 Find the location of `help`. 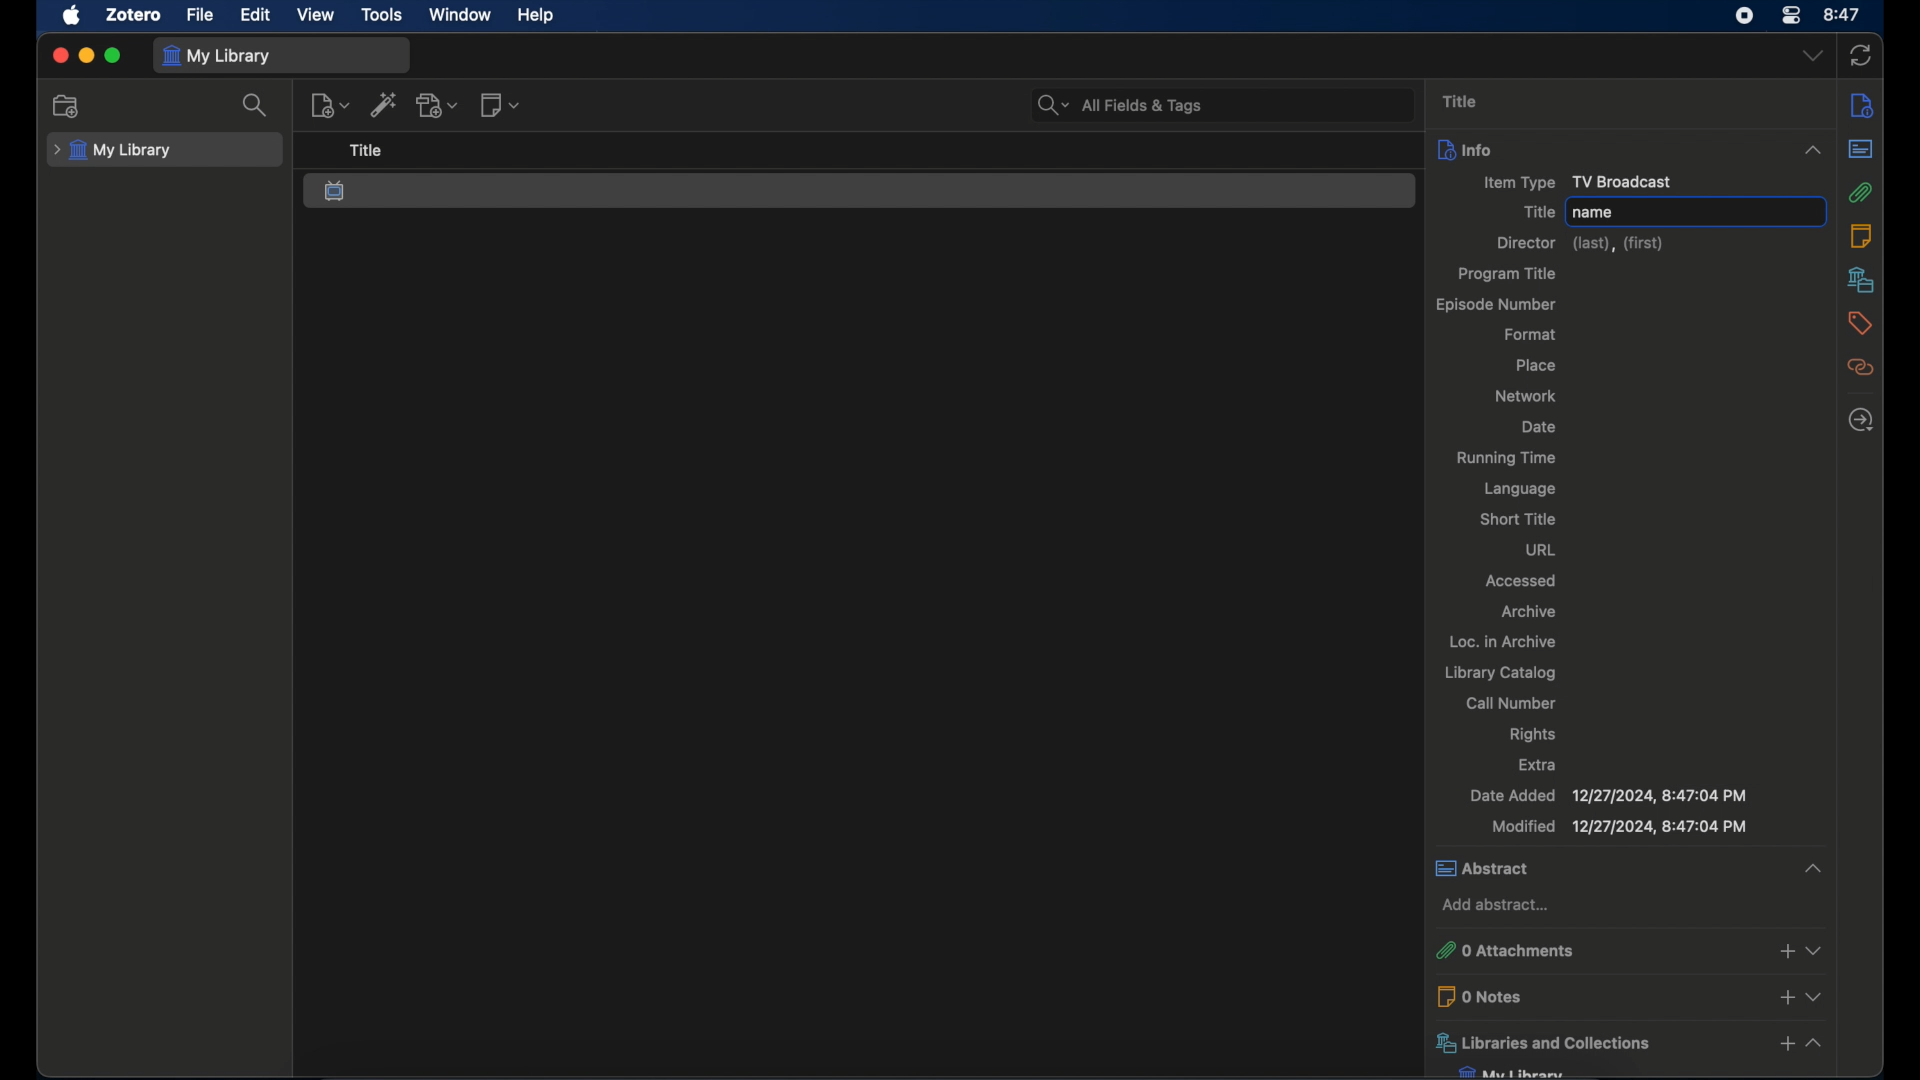

help is located at coordinates (536, 15).